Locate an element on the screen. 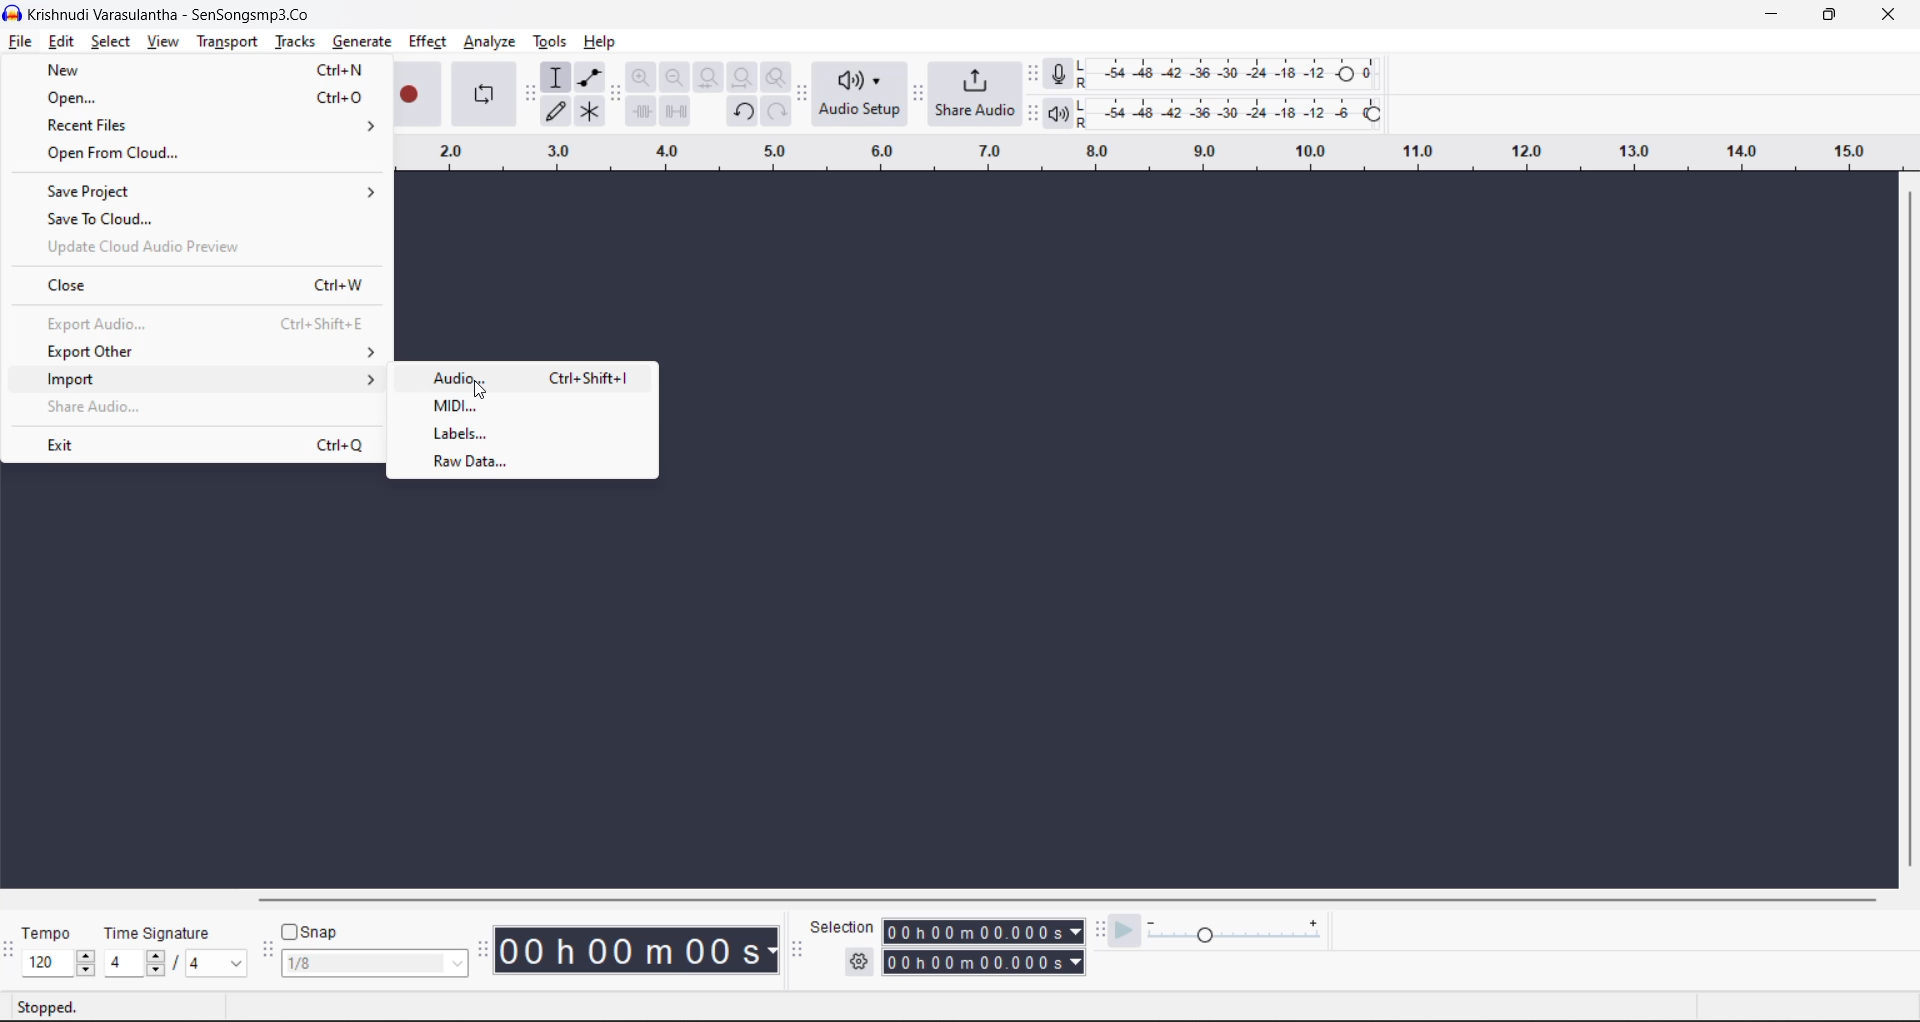  close is located at coordinates (1888, 15).